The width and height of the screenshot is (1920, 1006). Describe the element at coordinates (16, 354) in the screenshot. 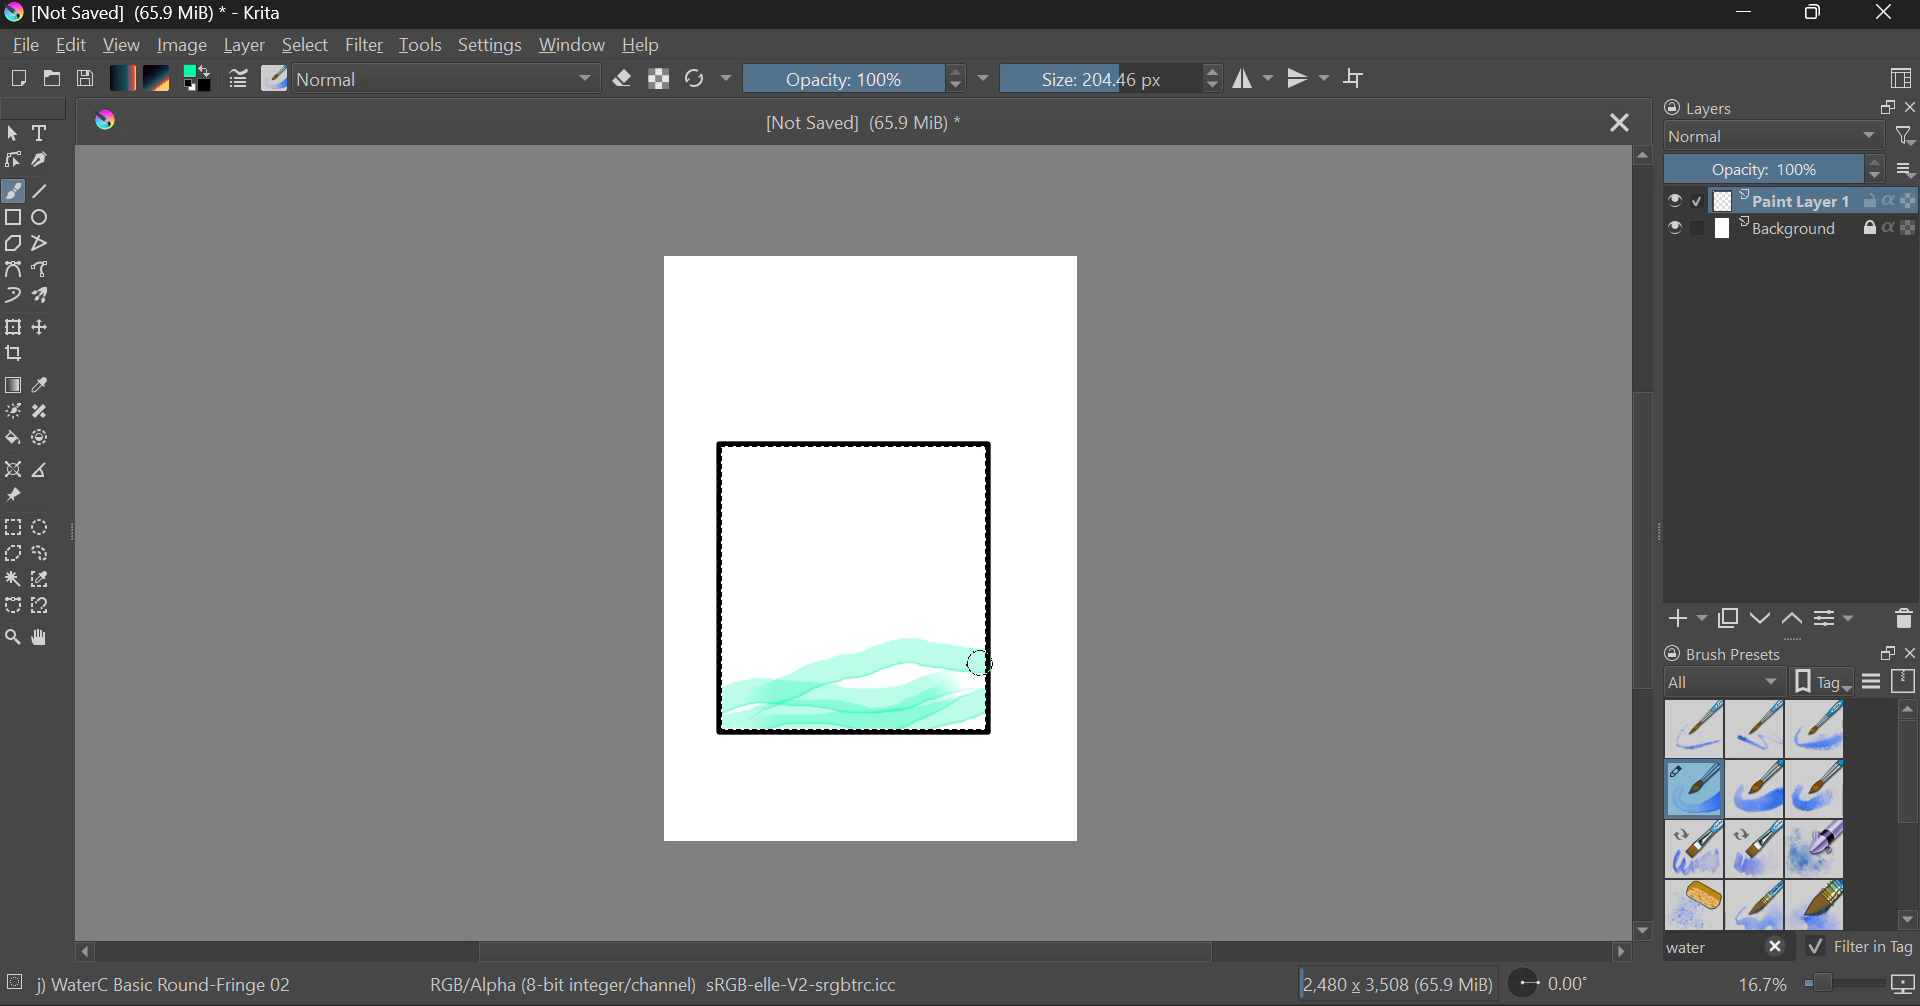

I see `Crop` at that location.